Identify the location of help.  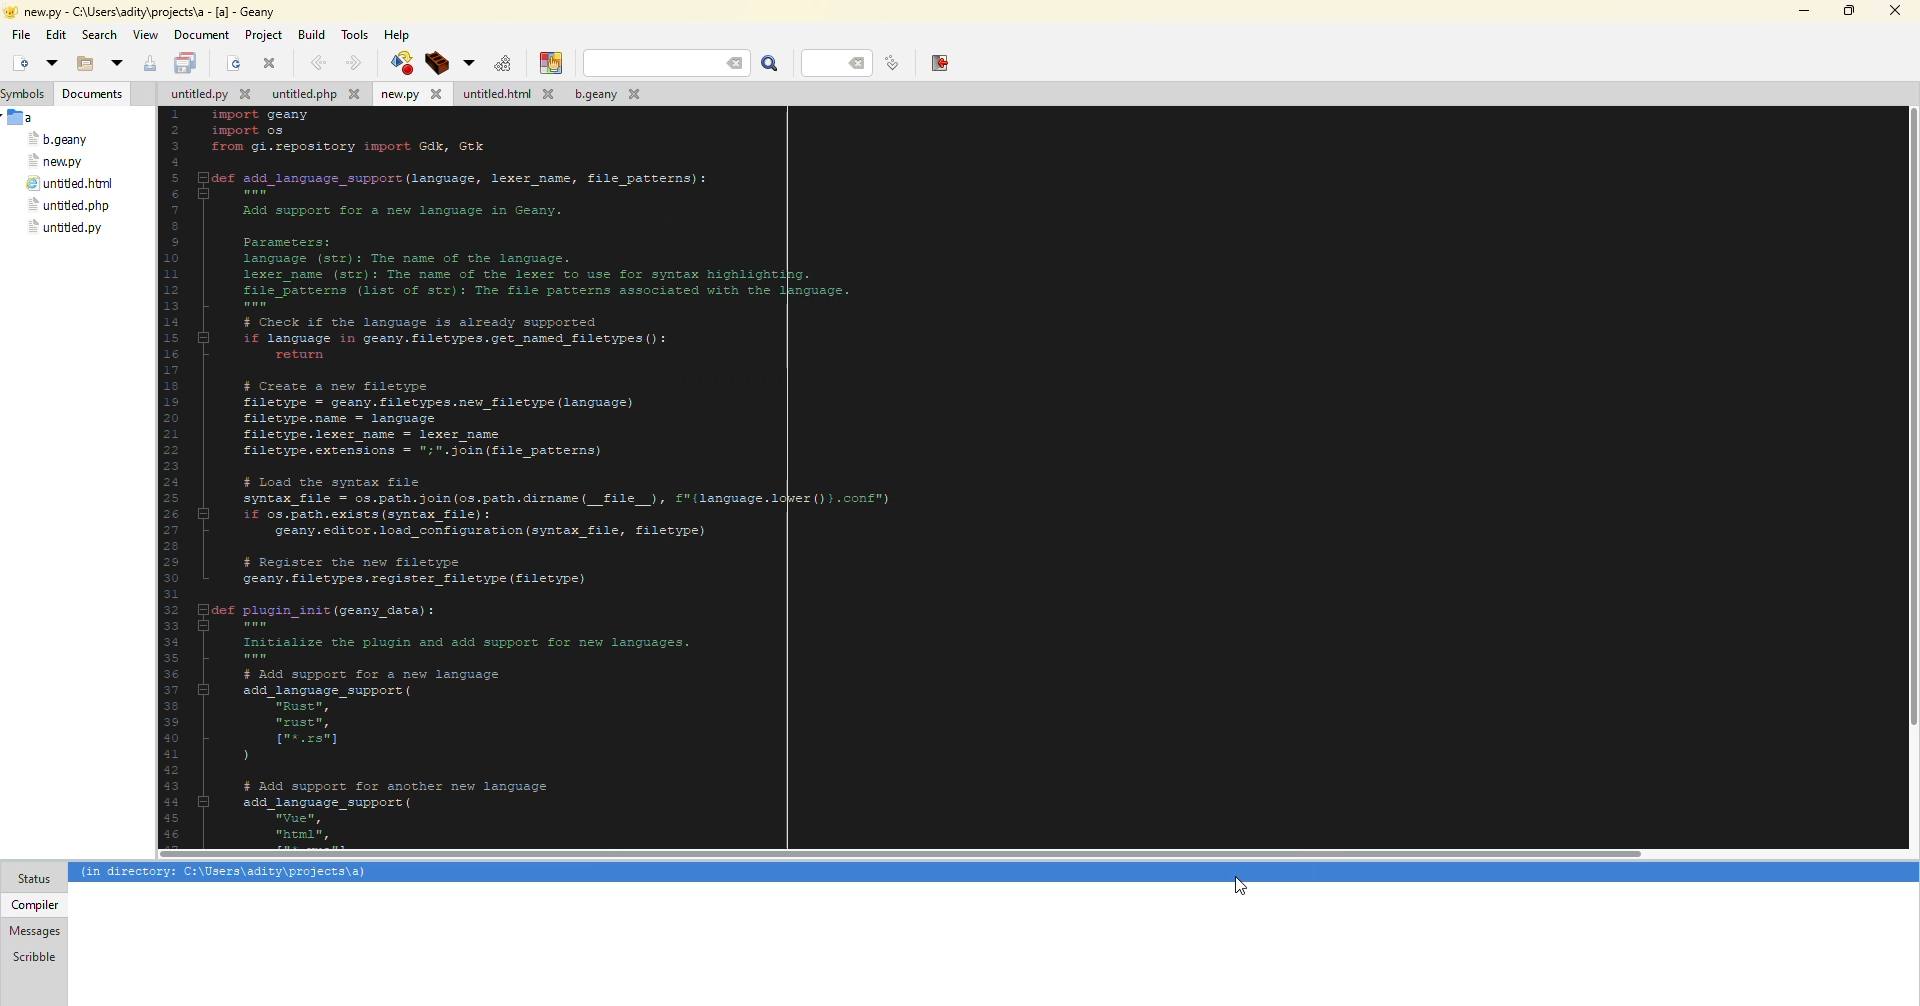
(398, 34).